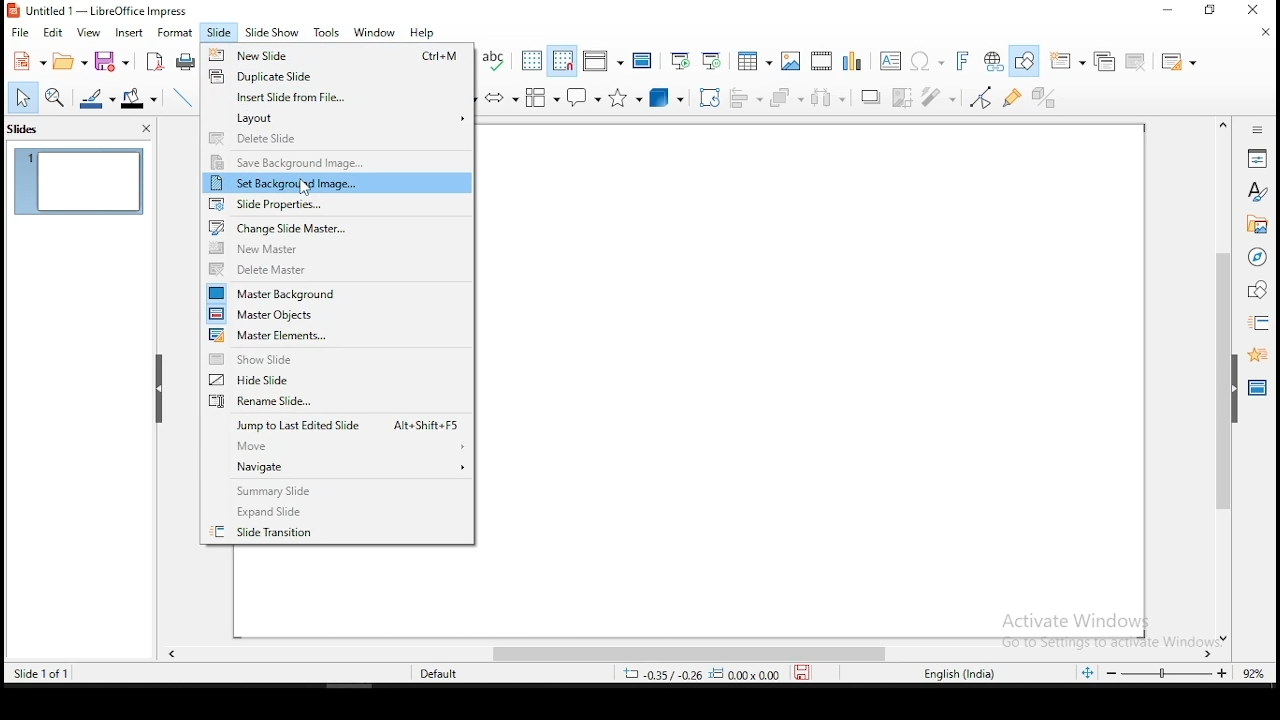  What do you see at coordinates (869, 96) in the screenshot?
I see `shadow` at bounding box center [869, 96].